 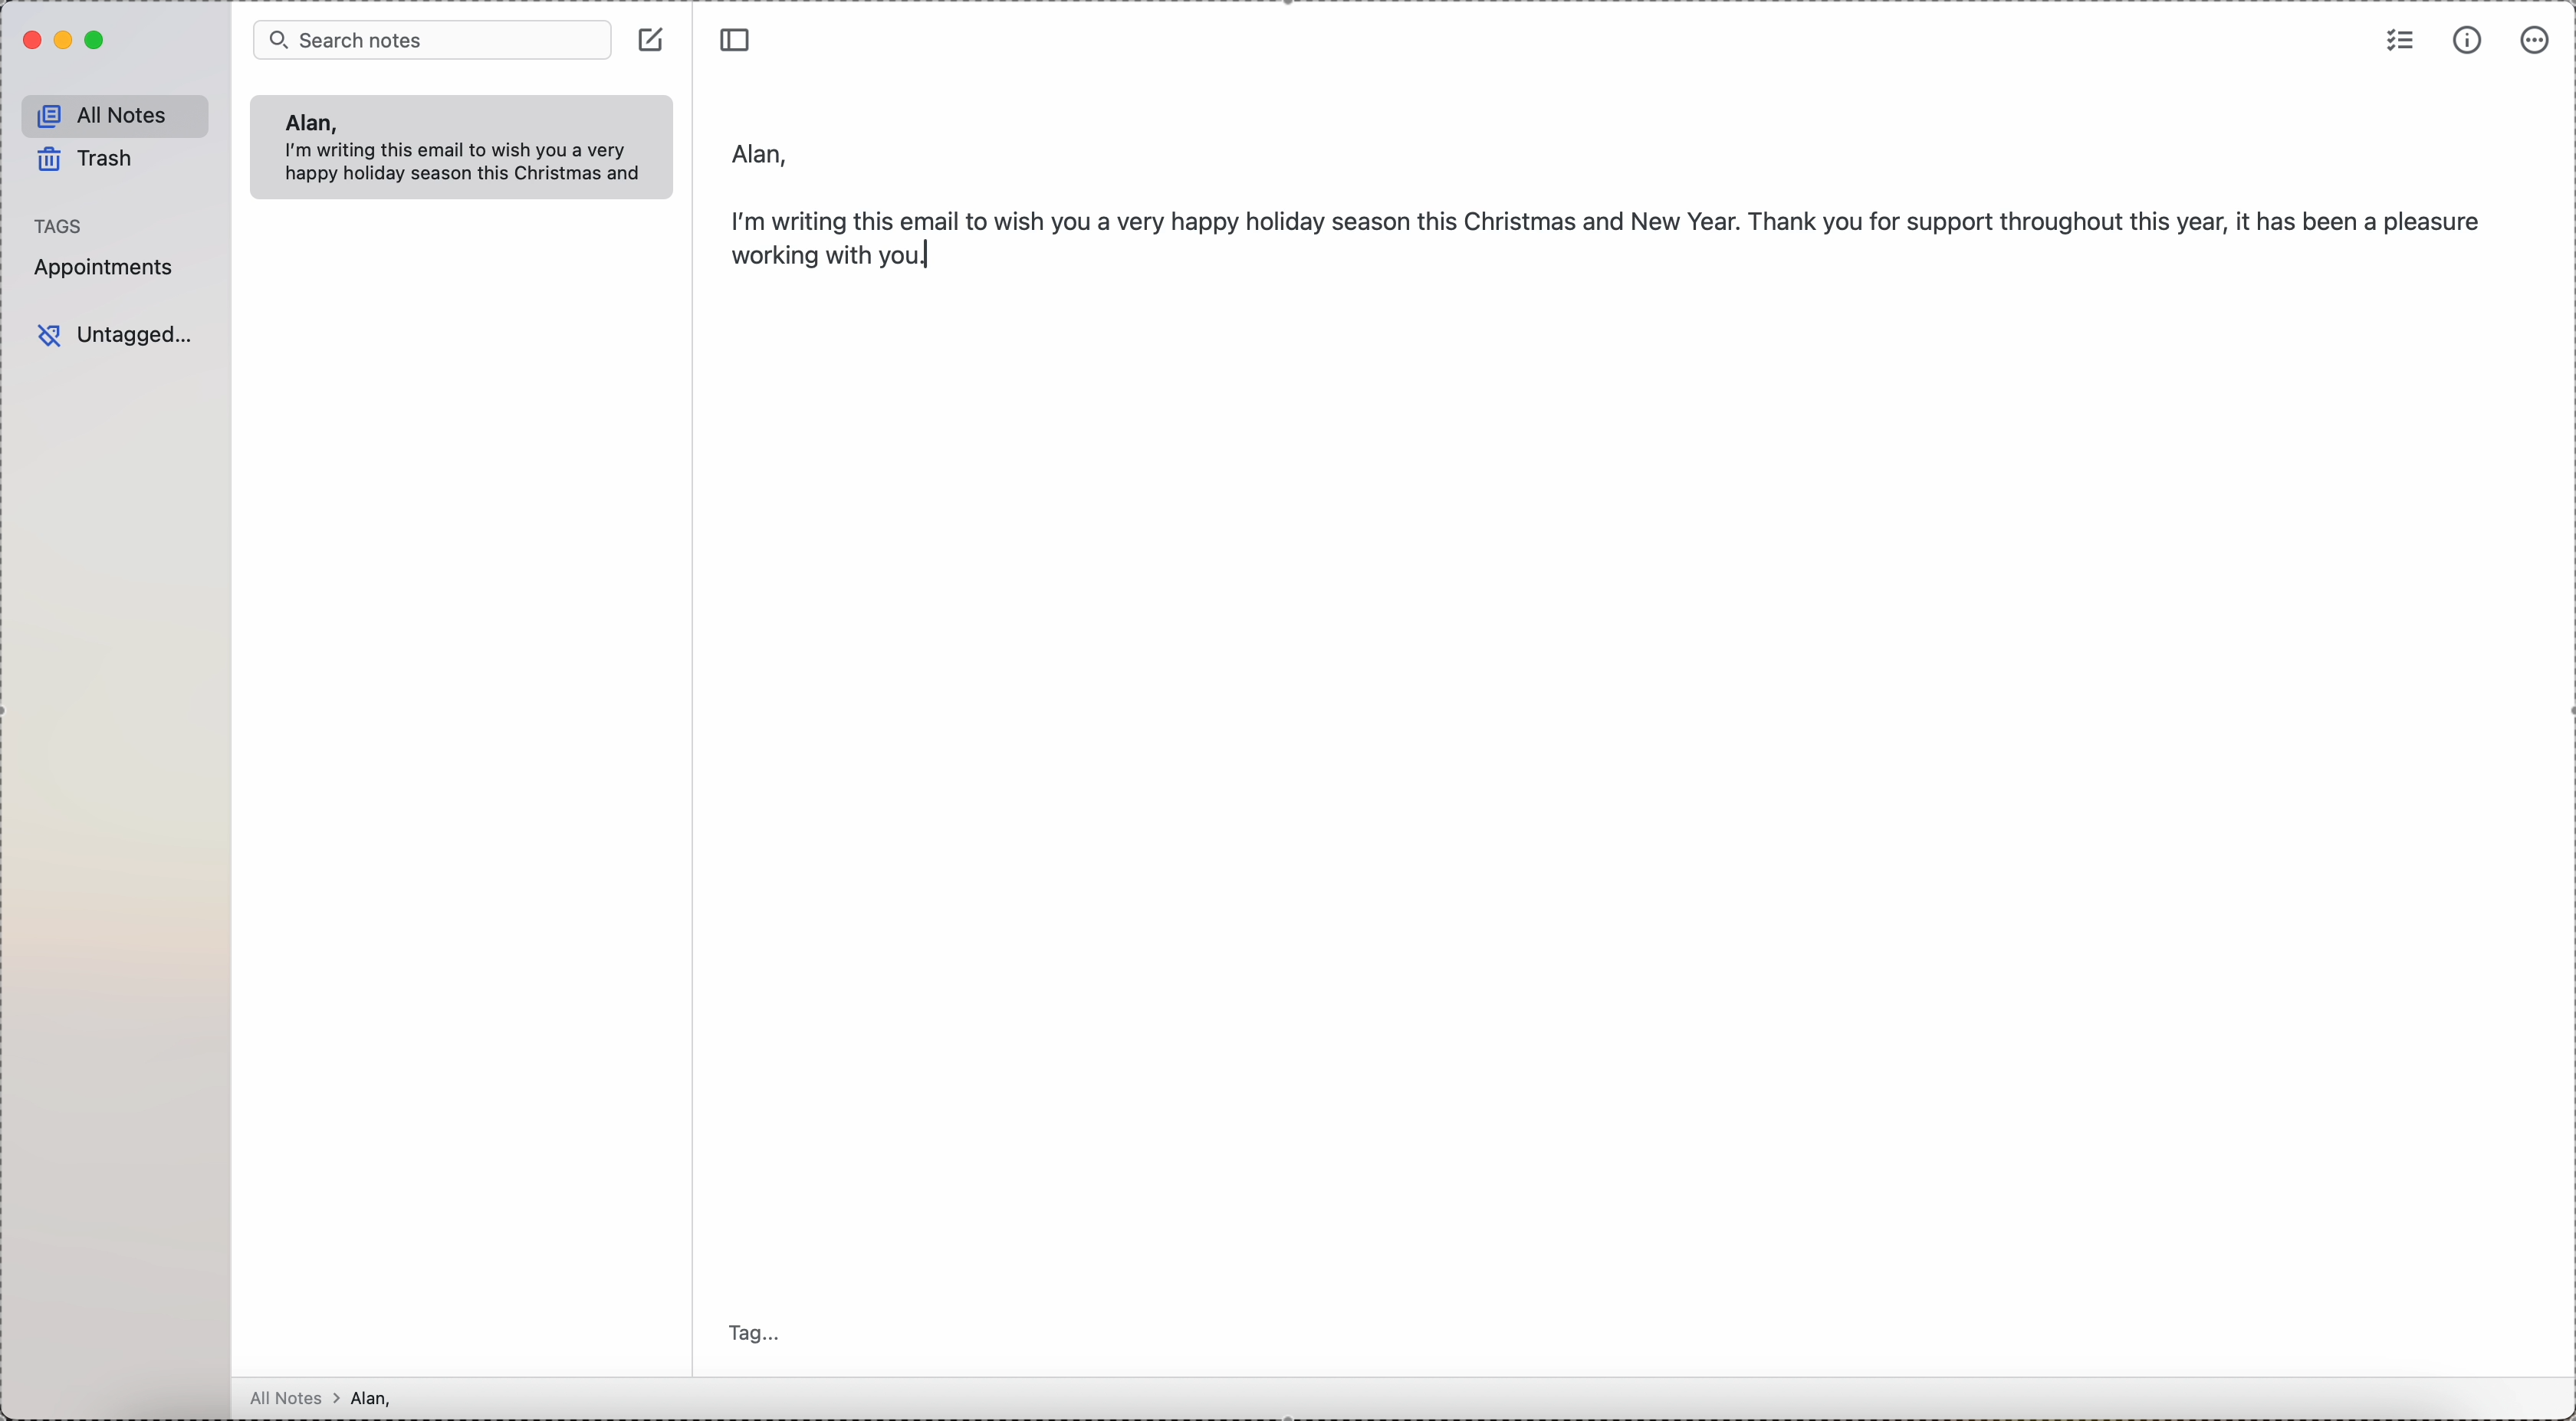 I want to click on maximize, so click(x=98, y=41).